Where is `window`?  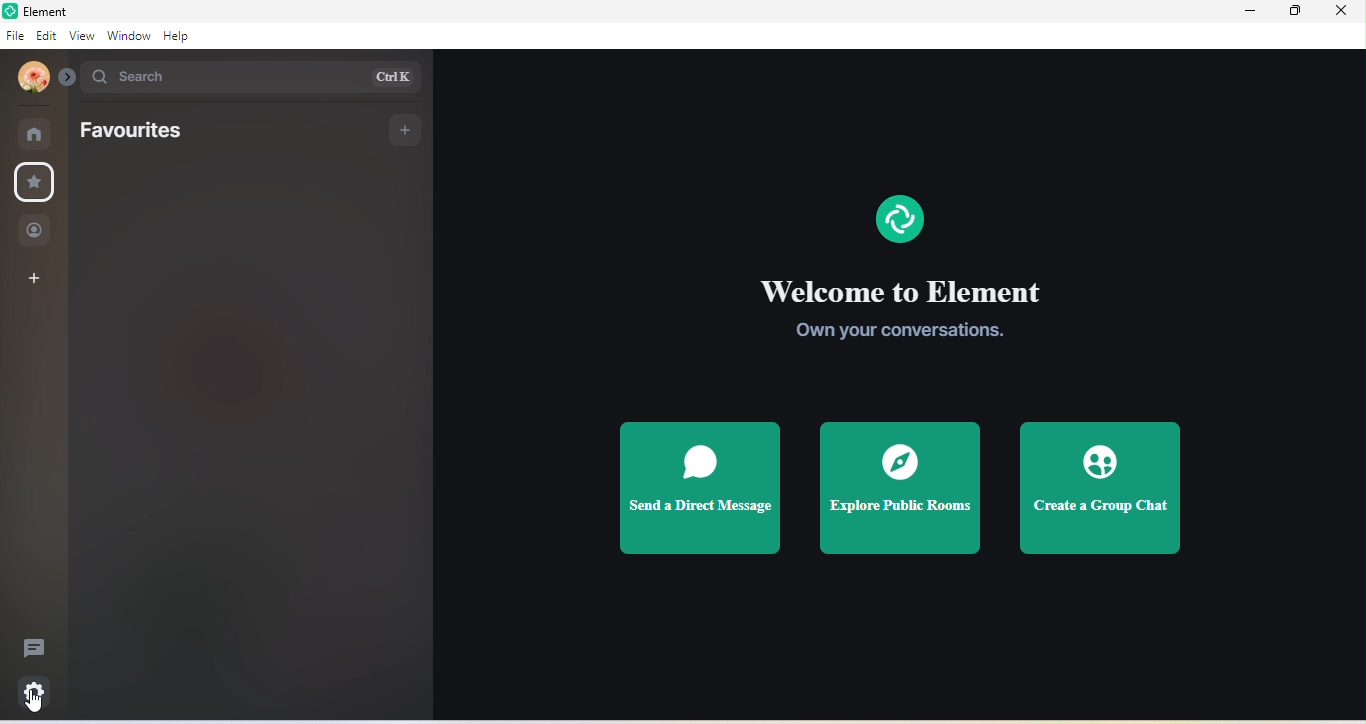
window is located at coordinates (127, 35).